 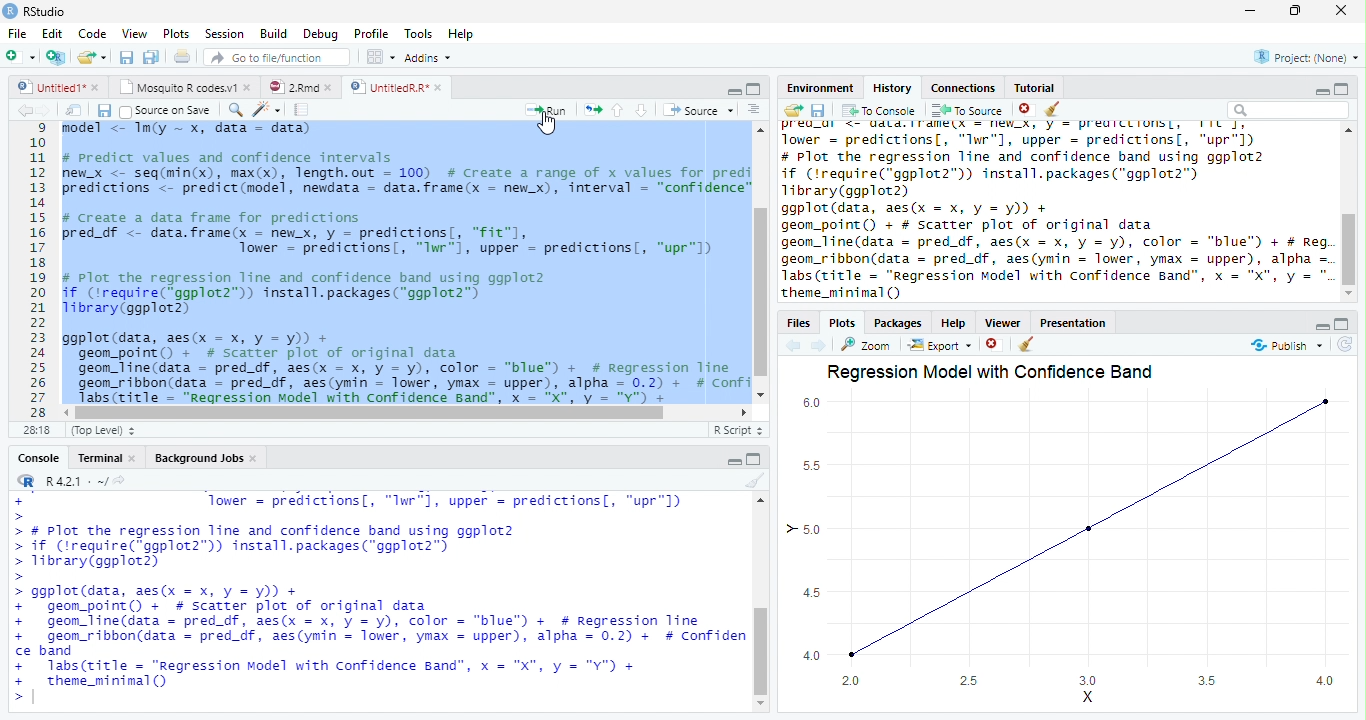 I want to click on Open an existing file, so click(x=95, y=59).